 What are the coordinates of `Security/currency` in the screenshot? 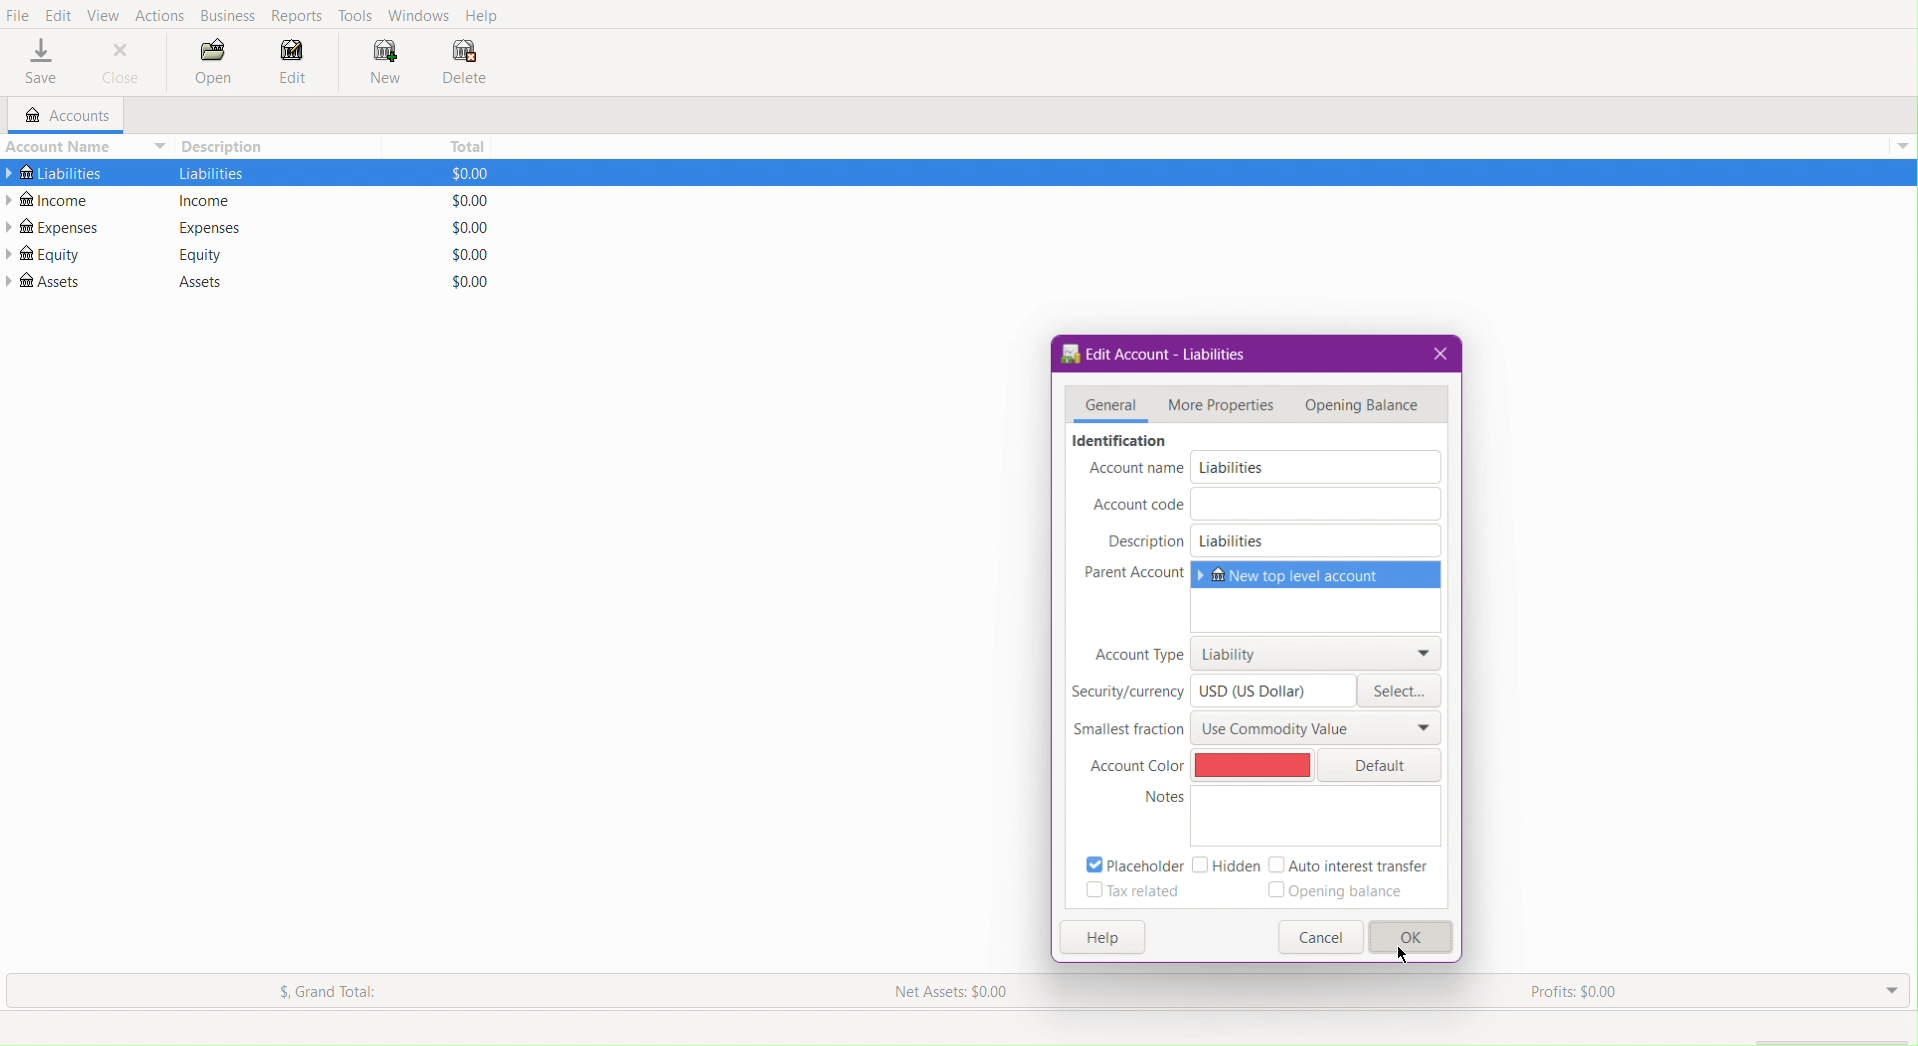 It's located at (1127, 691).